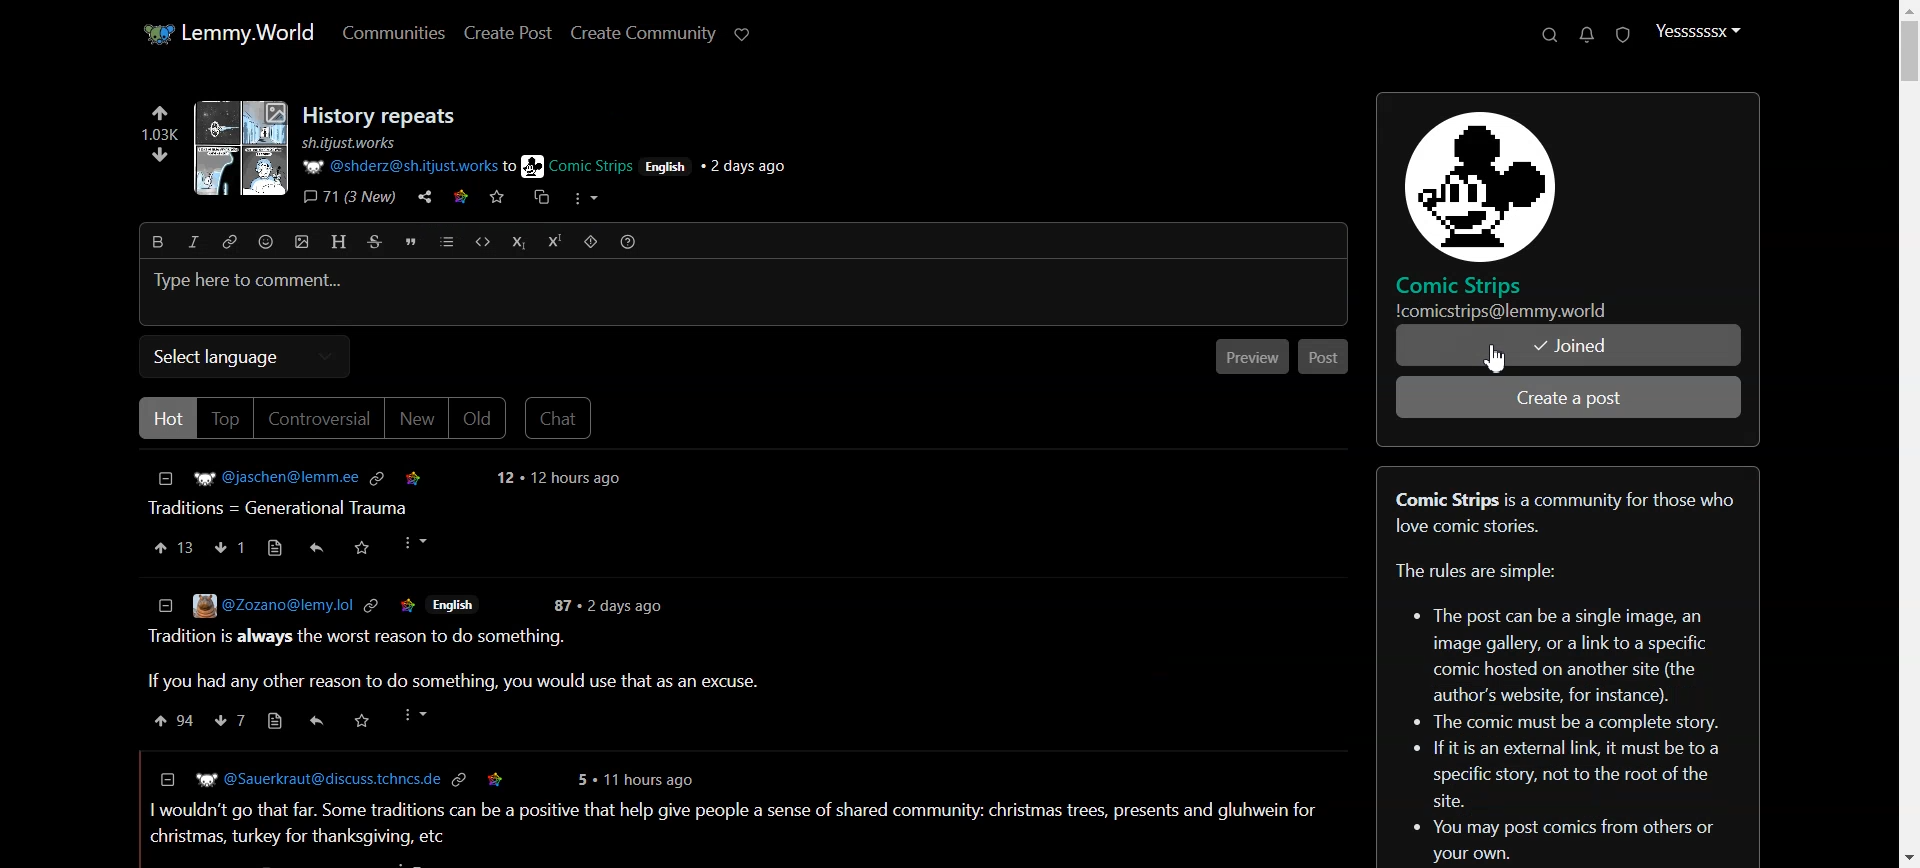  Describe the element at coordinates (285, 506) in the screenshot. I see `Traditions = Generational Trauma` at that location.